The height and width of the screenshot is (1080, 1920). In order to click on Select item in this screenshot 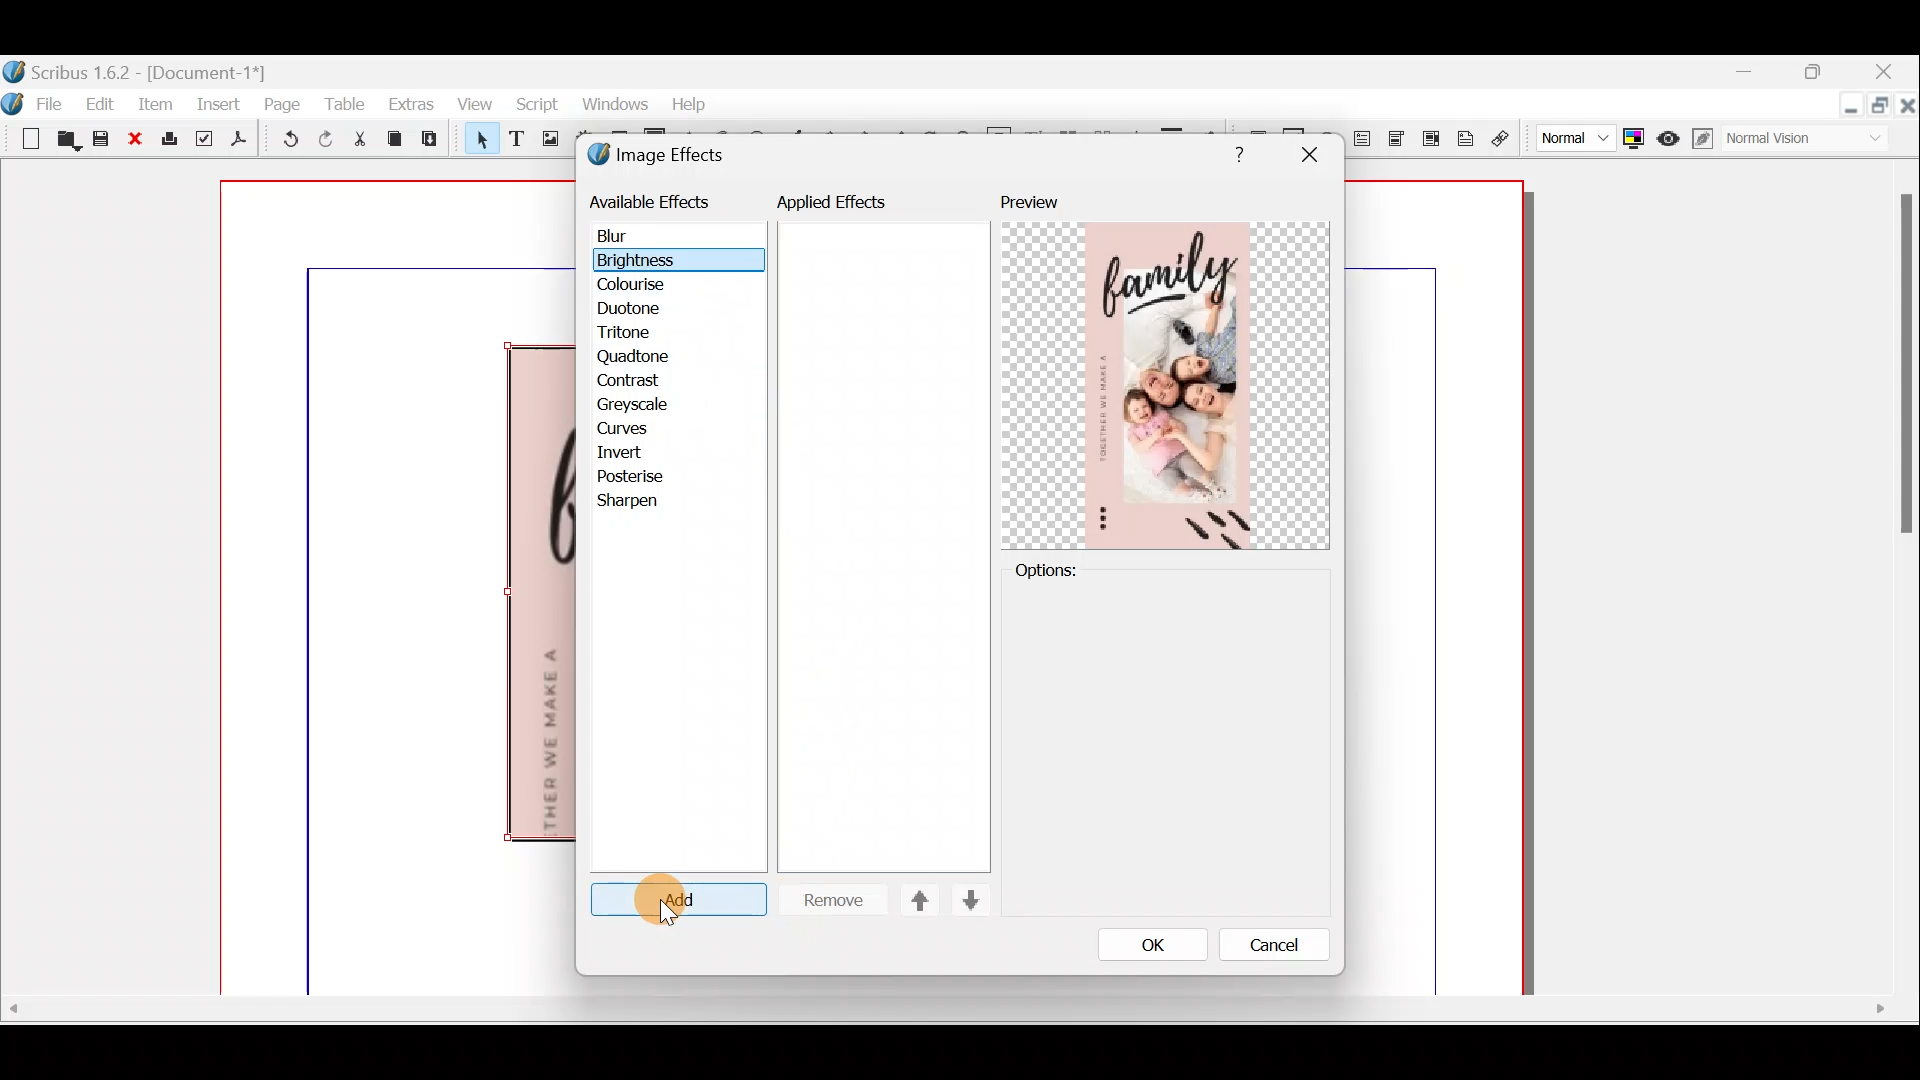, I will do `click(477, 142)`.